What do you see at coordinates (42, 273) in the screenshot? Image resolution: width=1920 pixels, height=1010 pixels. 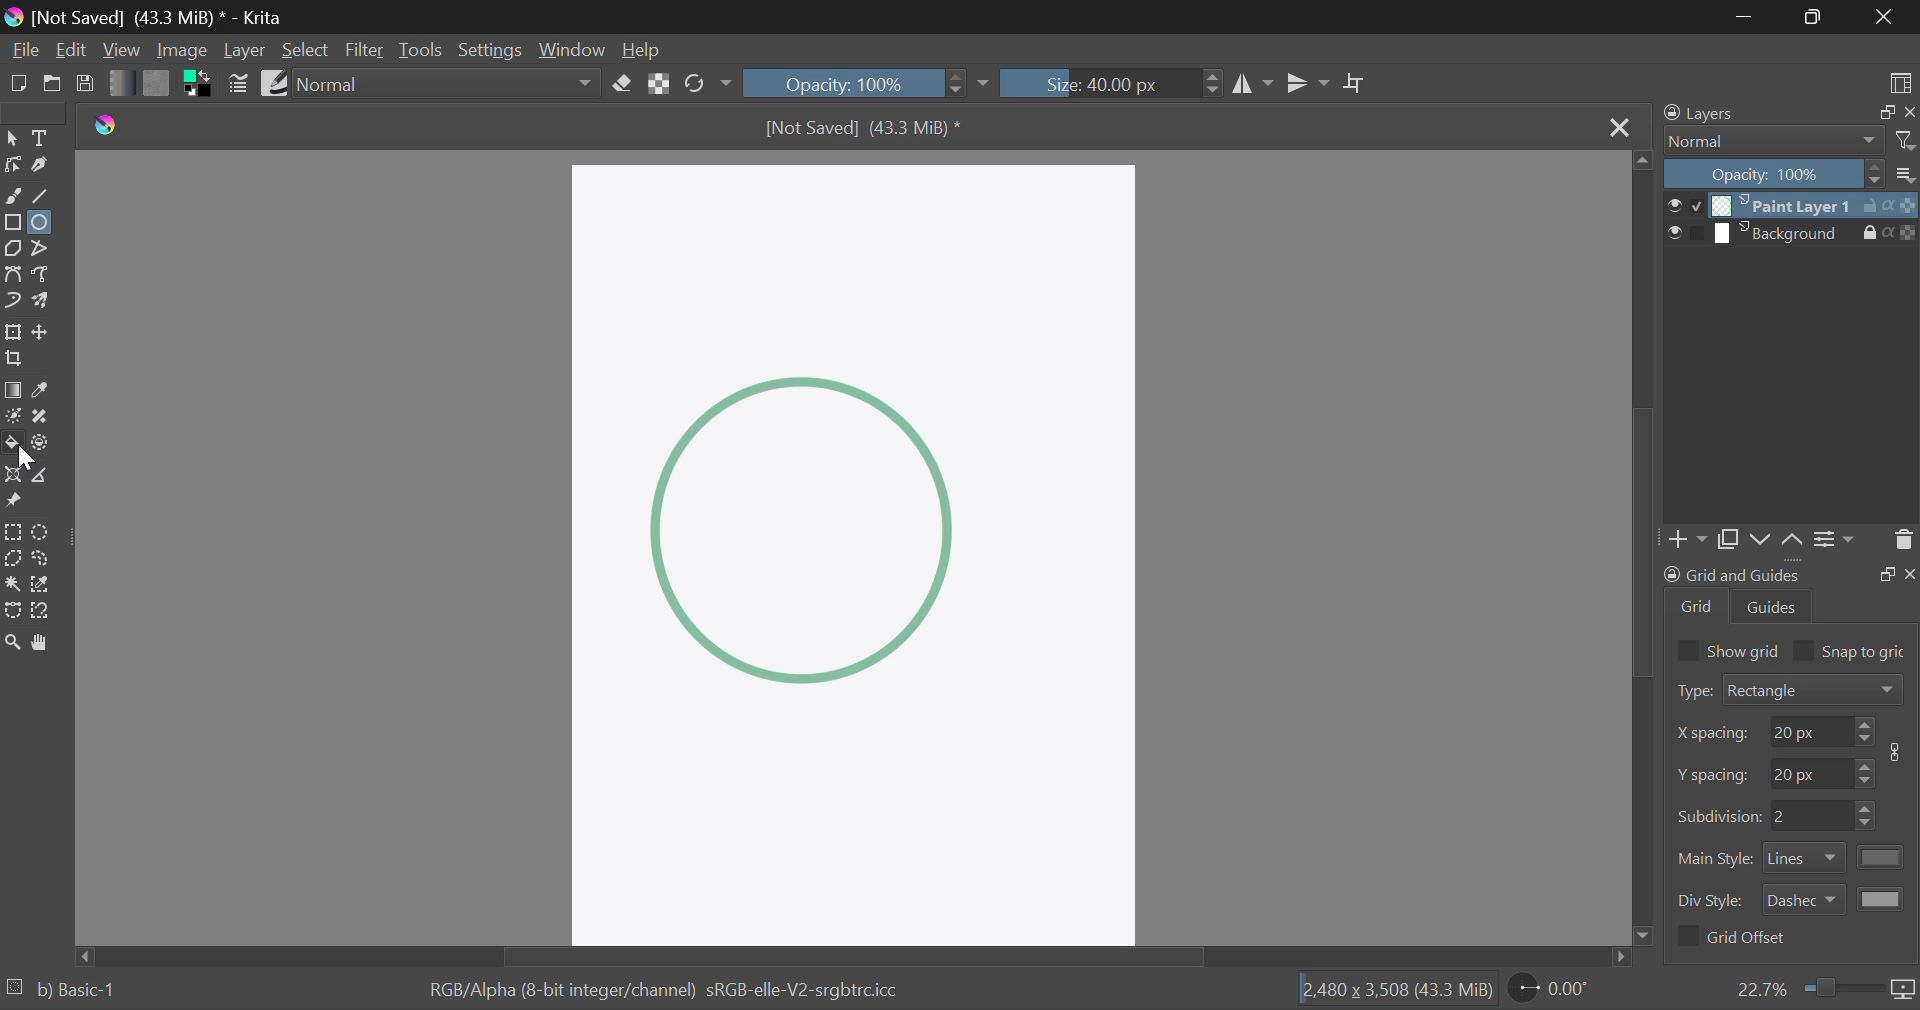 I see `Freehand Path Tool` at bounding box center [42, 273].